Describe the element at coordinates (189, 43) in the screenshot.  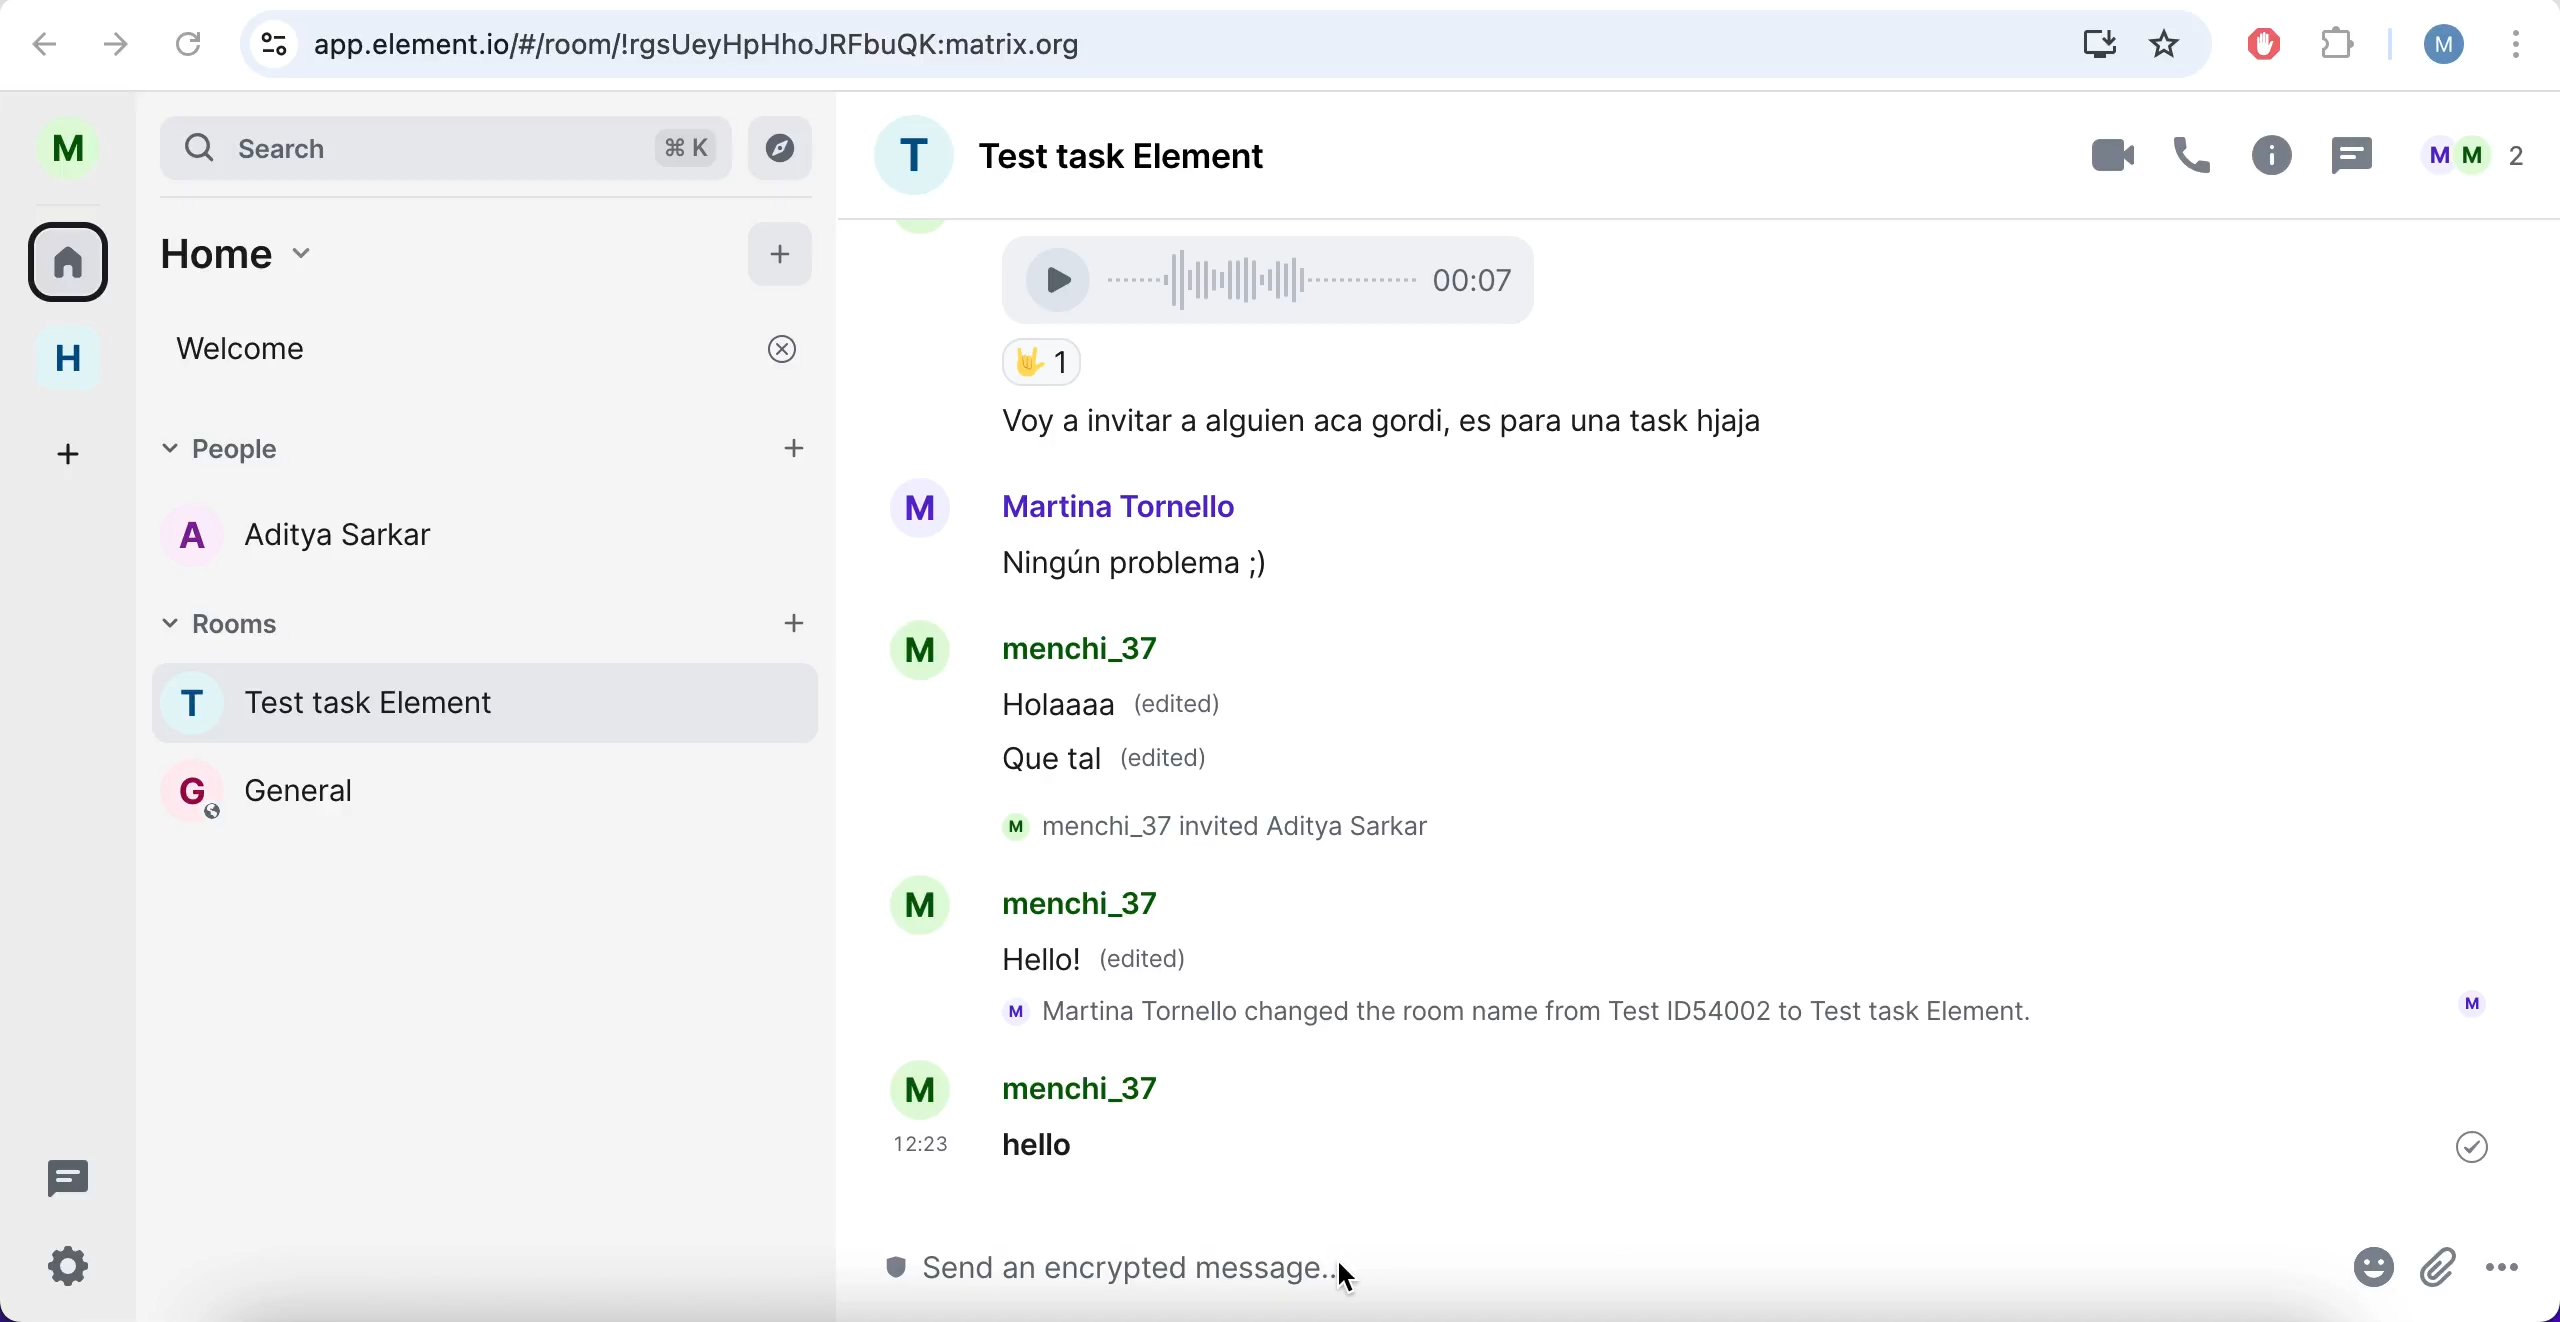
I see `reload current page` at that location.